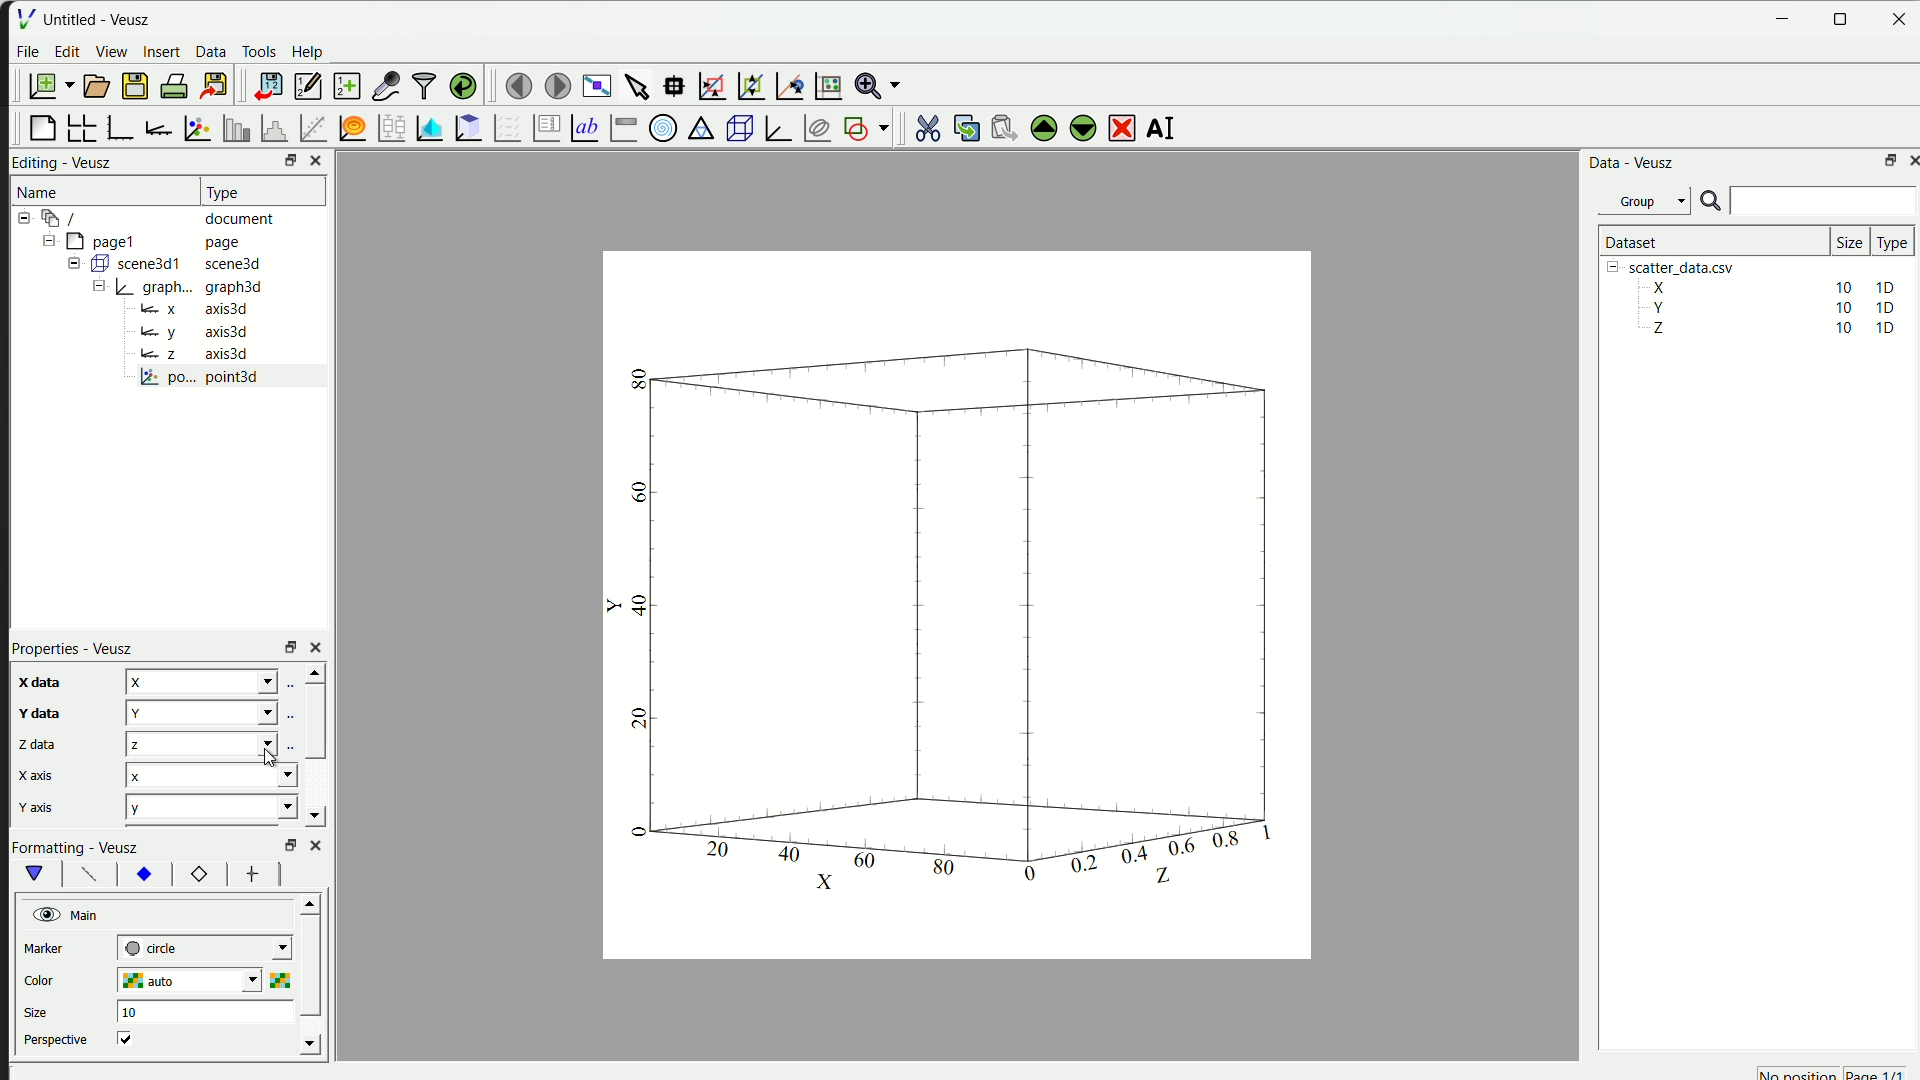 The height and width of the screenshot is (1080, 1920). What do you see at coordinates (61, 979) in the screenshot?
I see `color` at bounding box center [61, 979].